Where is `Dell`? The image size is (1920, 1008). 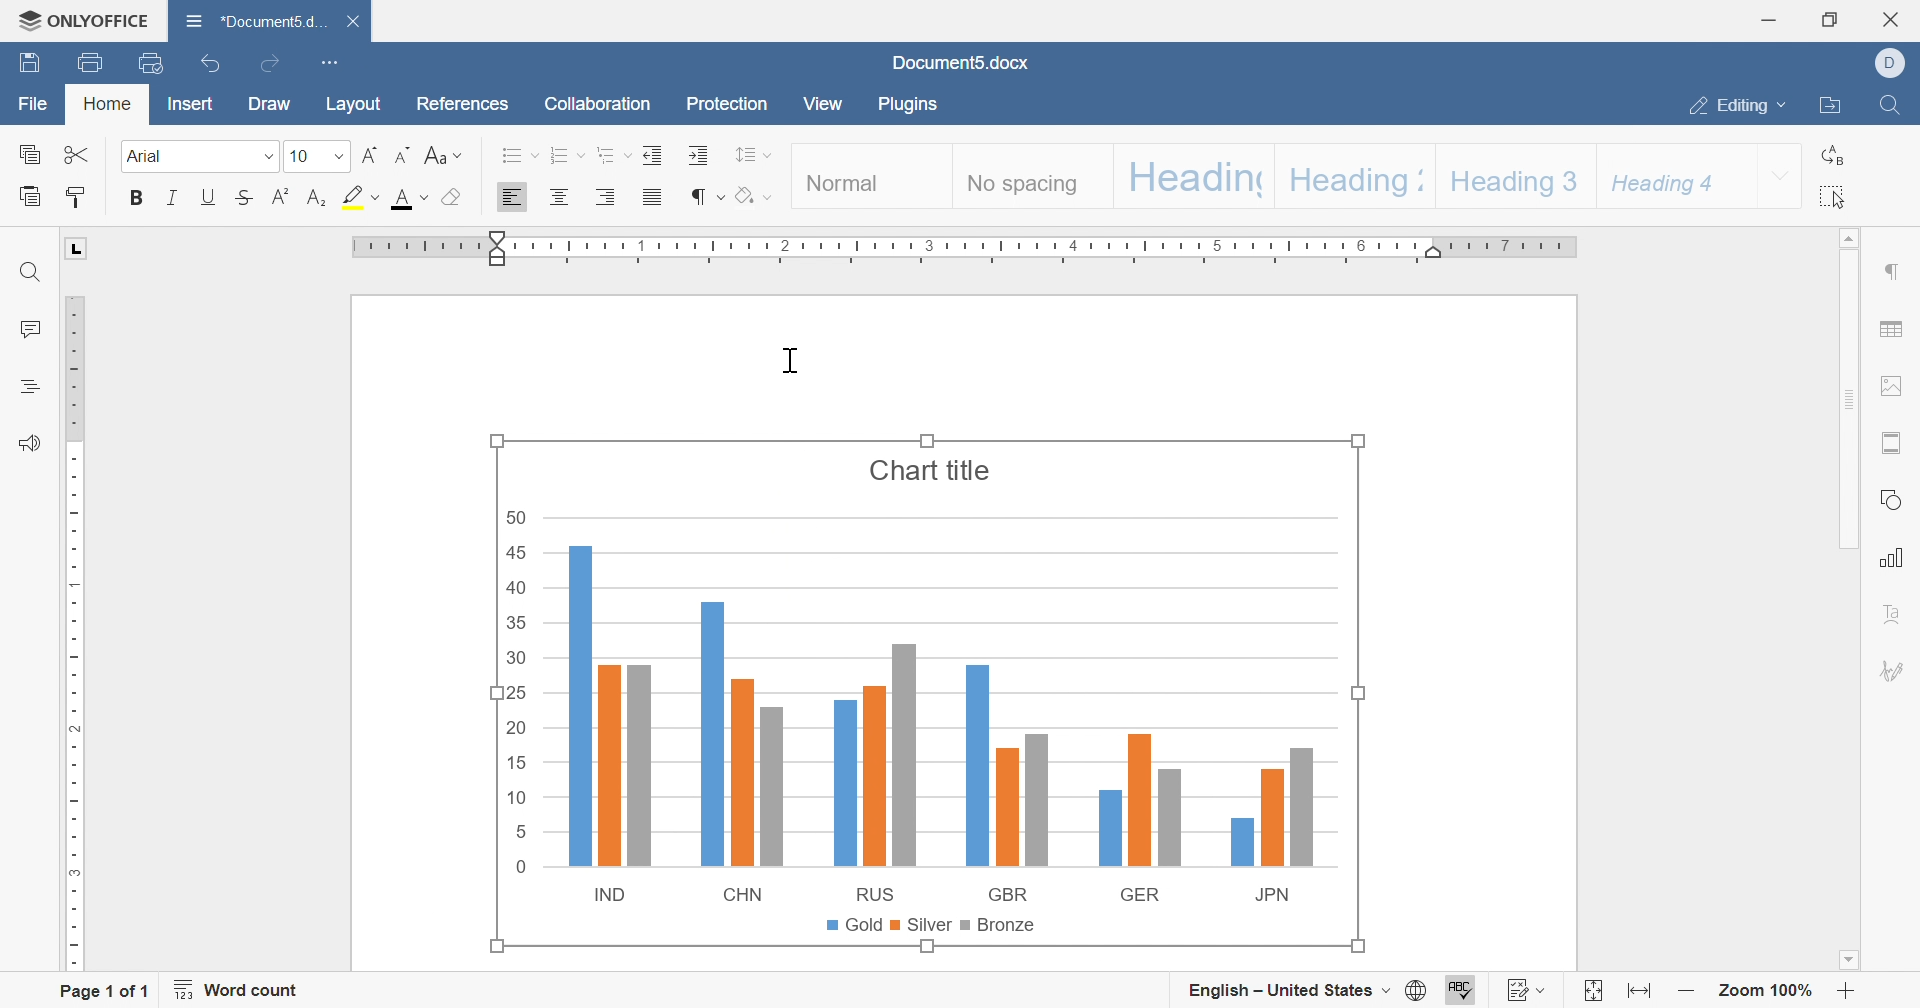 Dell is located at coordinates (1893, 62).